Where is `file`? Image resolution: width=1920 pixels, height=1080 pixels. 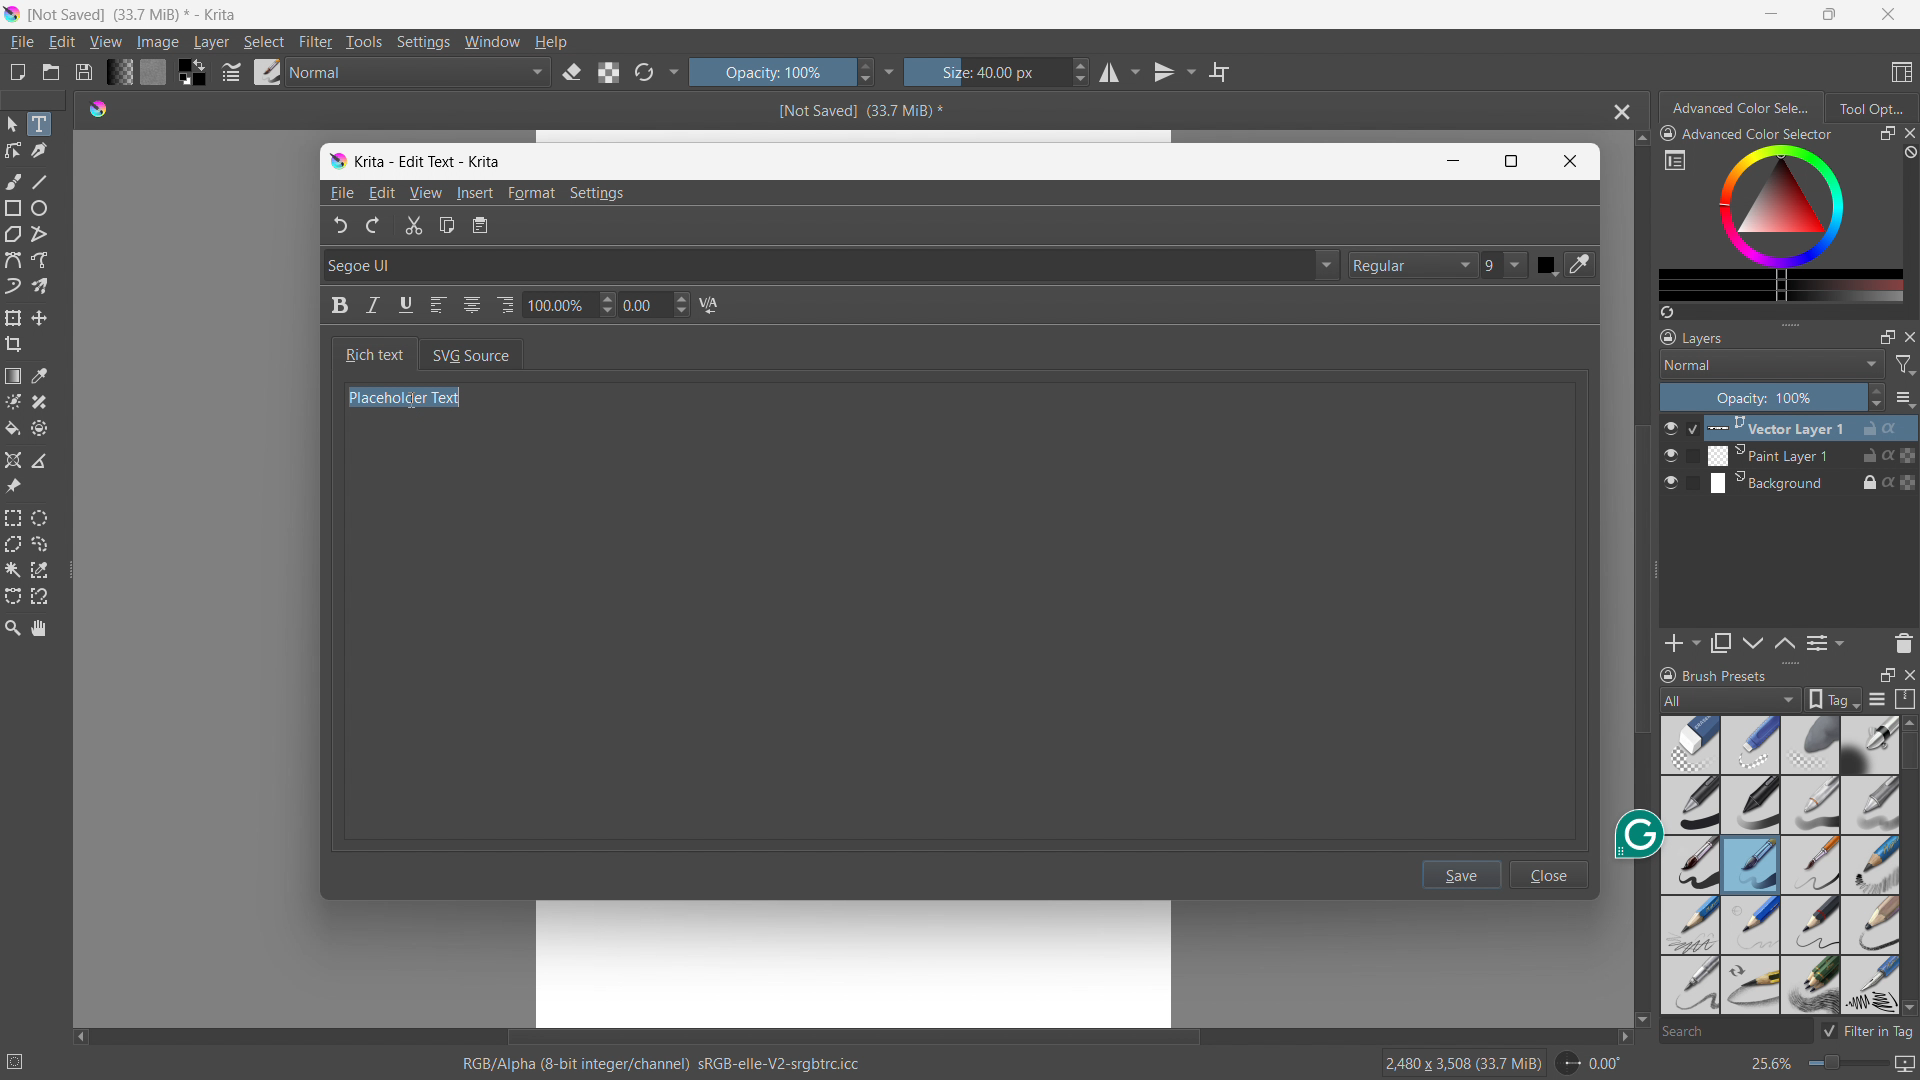 file is located at coordinates (21, 42).